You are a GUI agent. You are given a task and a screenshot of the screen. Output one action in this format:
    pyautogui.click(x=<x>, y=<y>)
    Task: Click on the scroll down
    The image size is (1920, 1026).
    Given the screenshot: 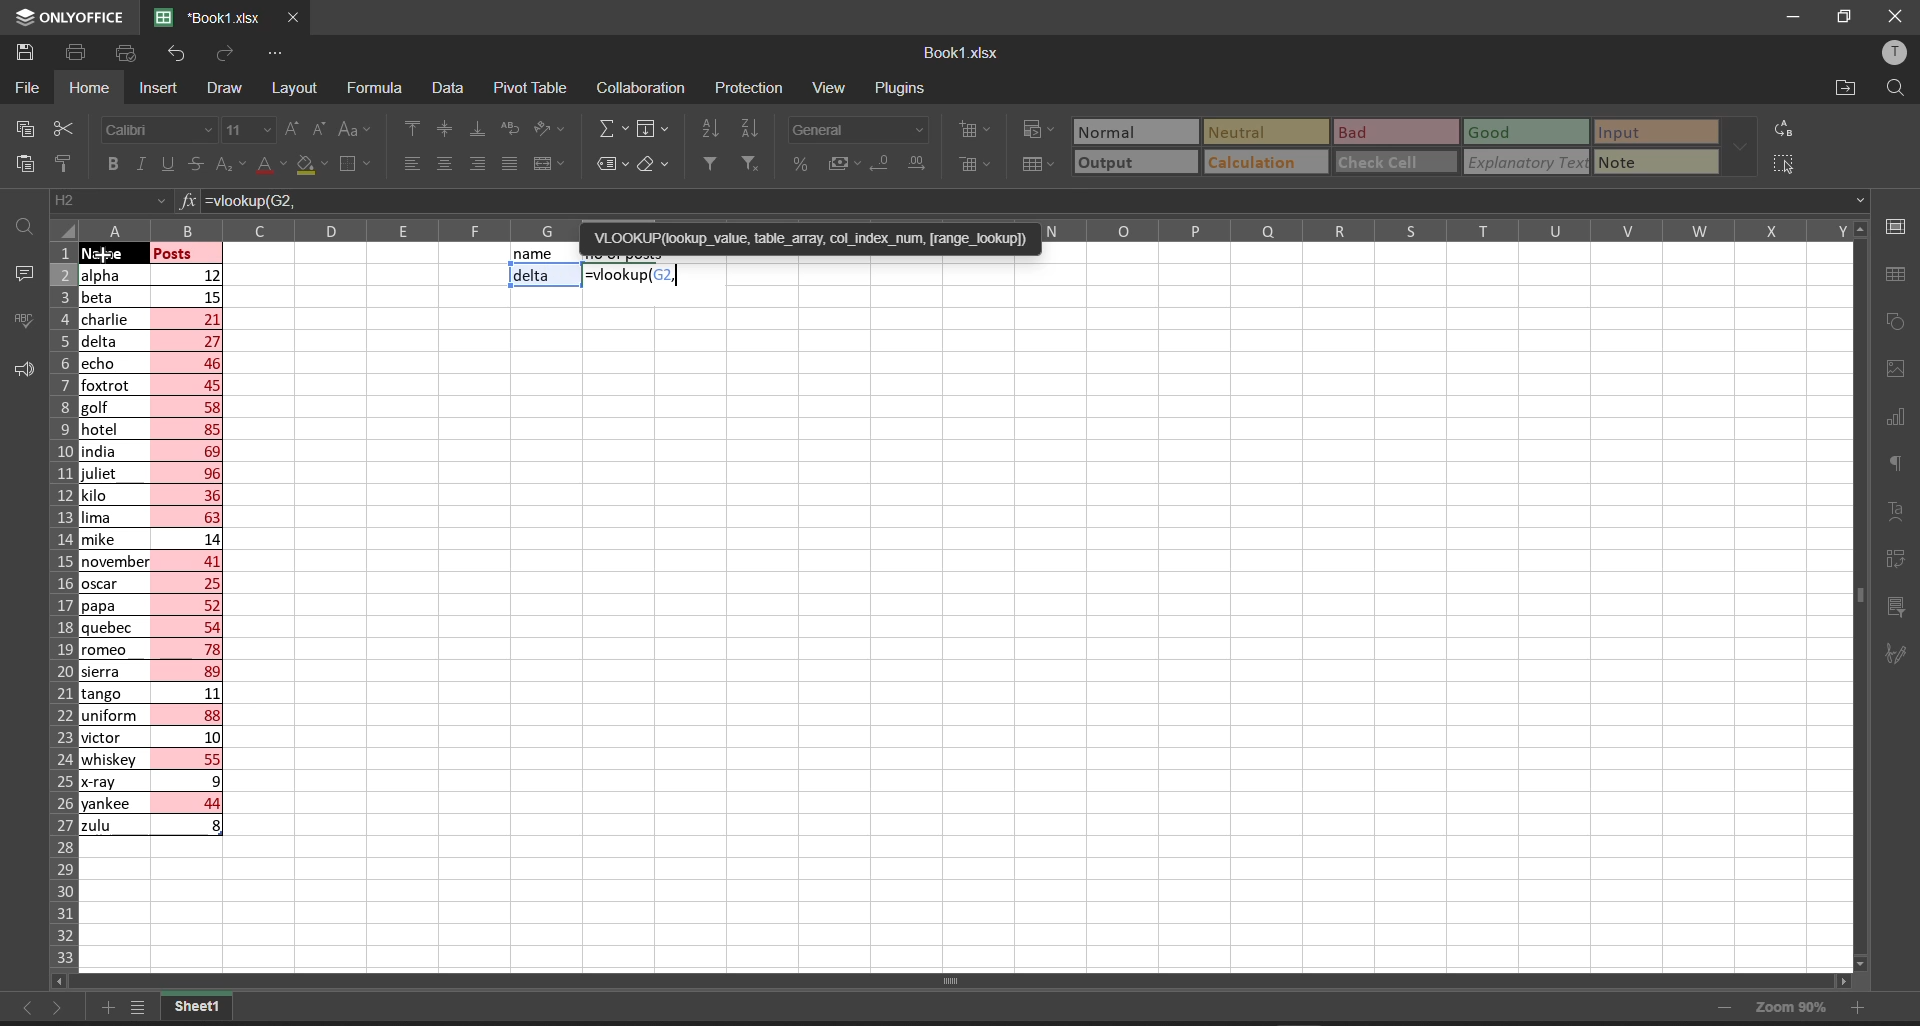 What is the action you would take?
    pyautogui.click(x=1864, y=963)
    